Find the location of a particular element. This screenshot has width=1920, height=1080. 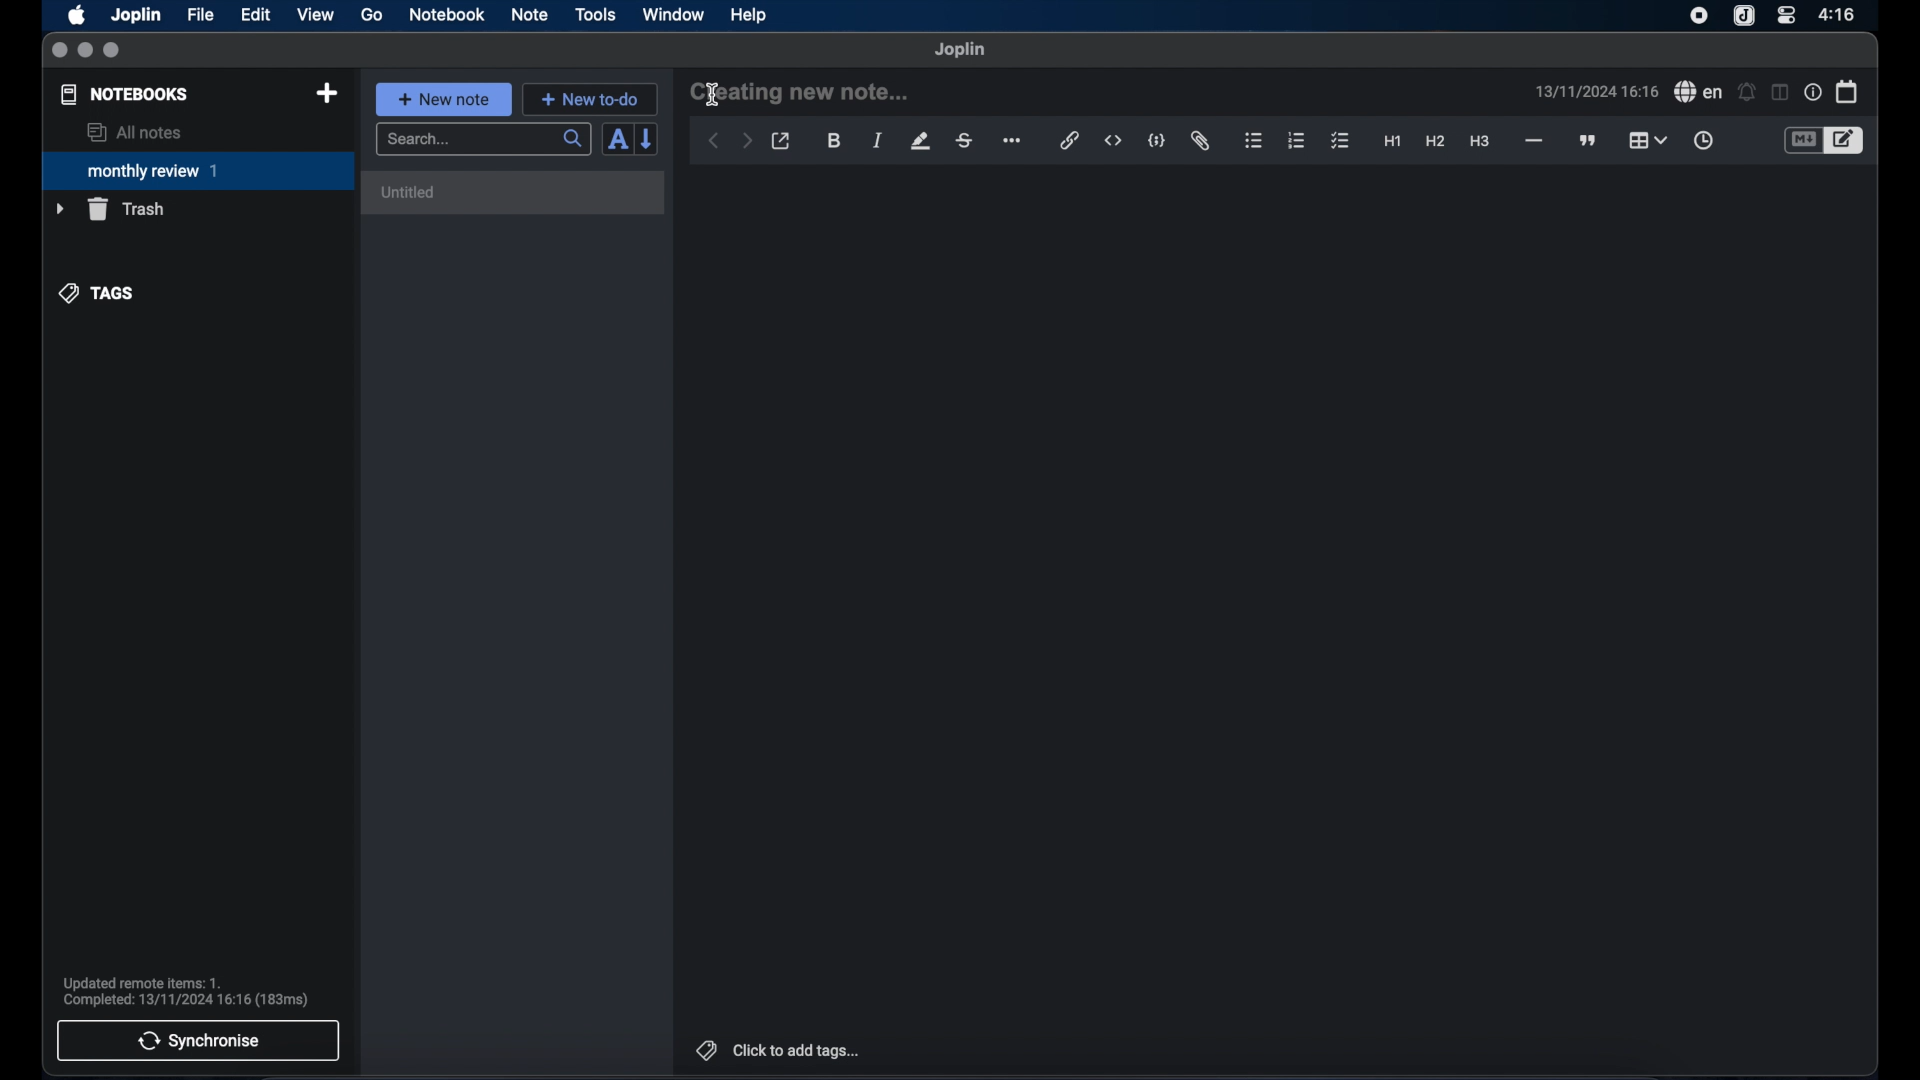

notebook is located at coordinates (447, 15).